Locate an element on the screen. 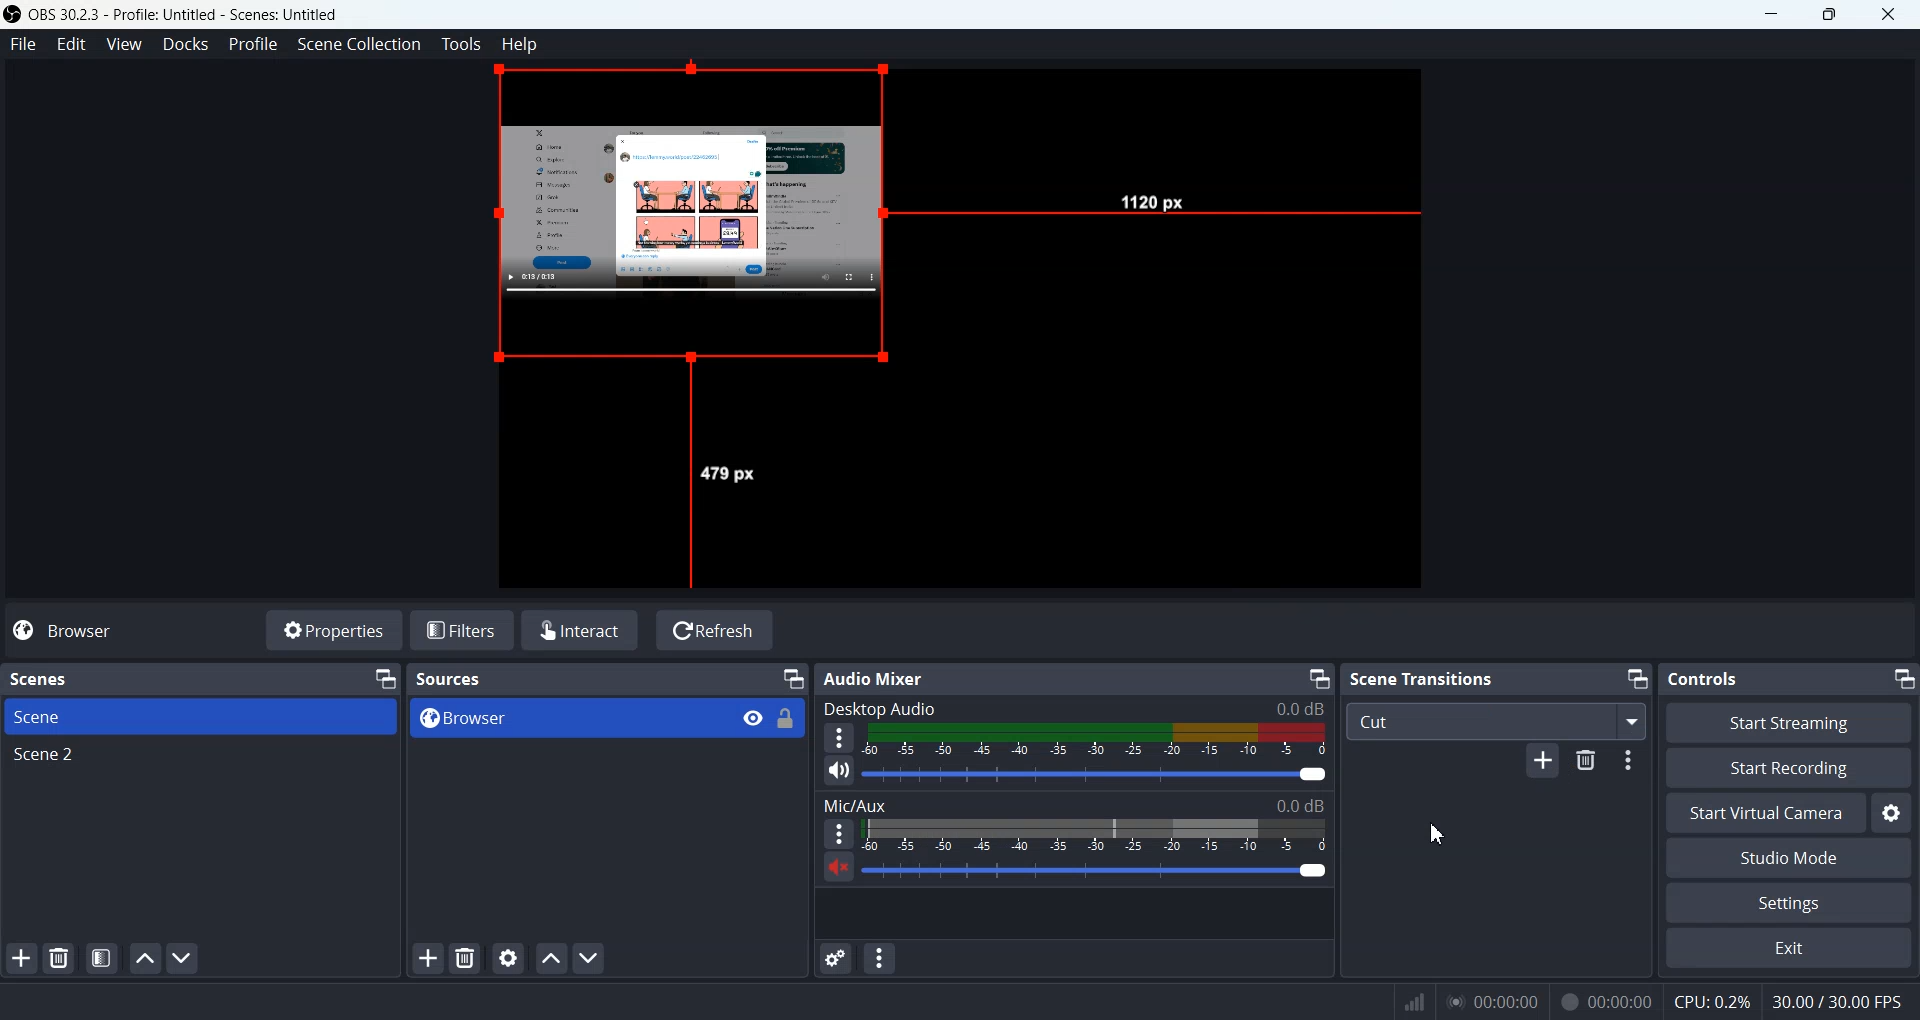  File is located at coordinates (20, 43).